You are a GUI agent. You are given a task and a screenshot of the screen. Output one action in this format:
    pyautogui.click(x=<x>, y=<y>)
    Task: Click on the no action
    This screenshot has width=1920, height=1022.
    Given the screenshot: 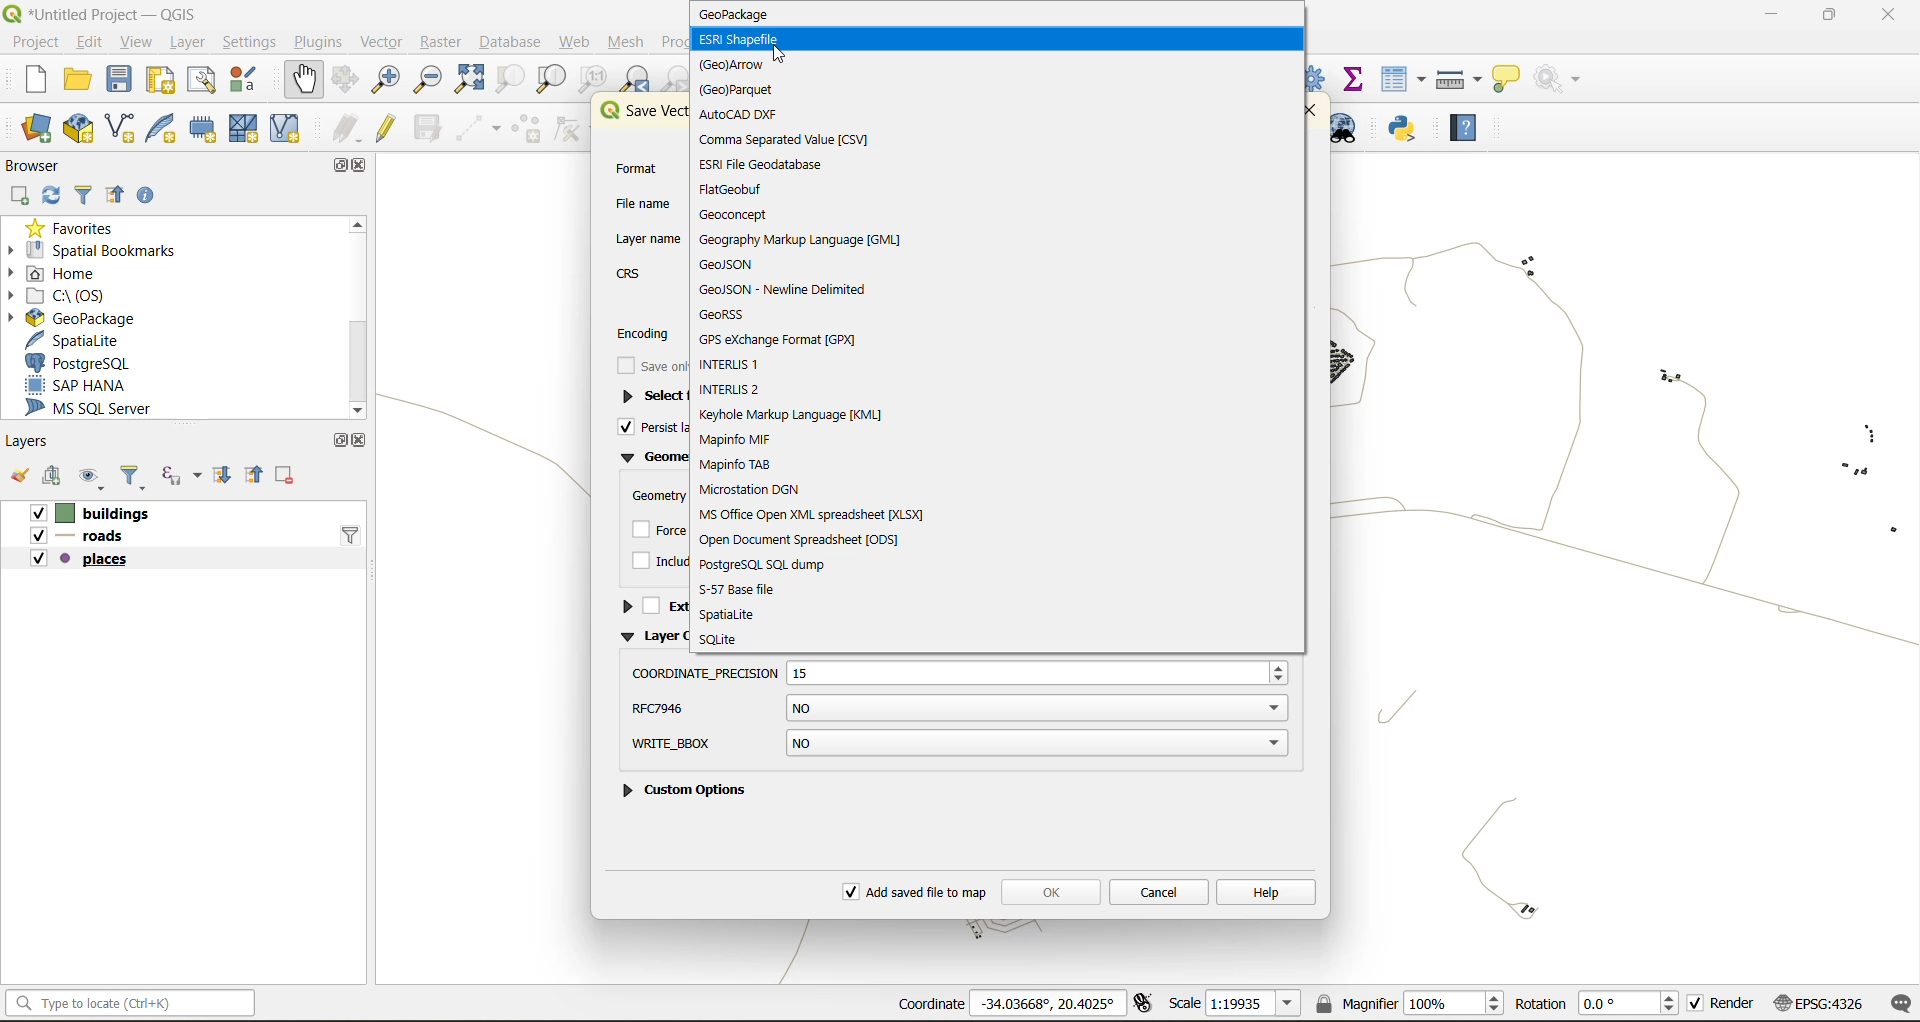 What is the action you would take?
    pyautogui.click(x=1566, y=80)
    